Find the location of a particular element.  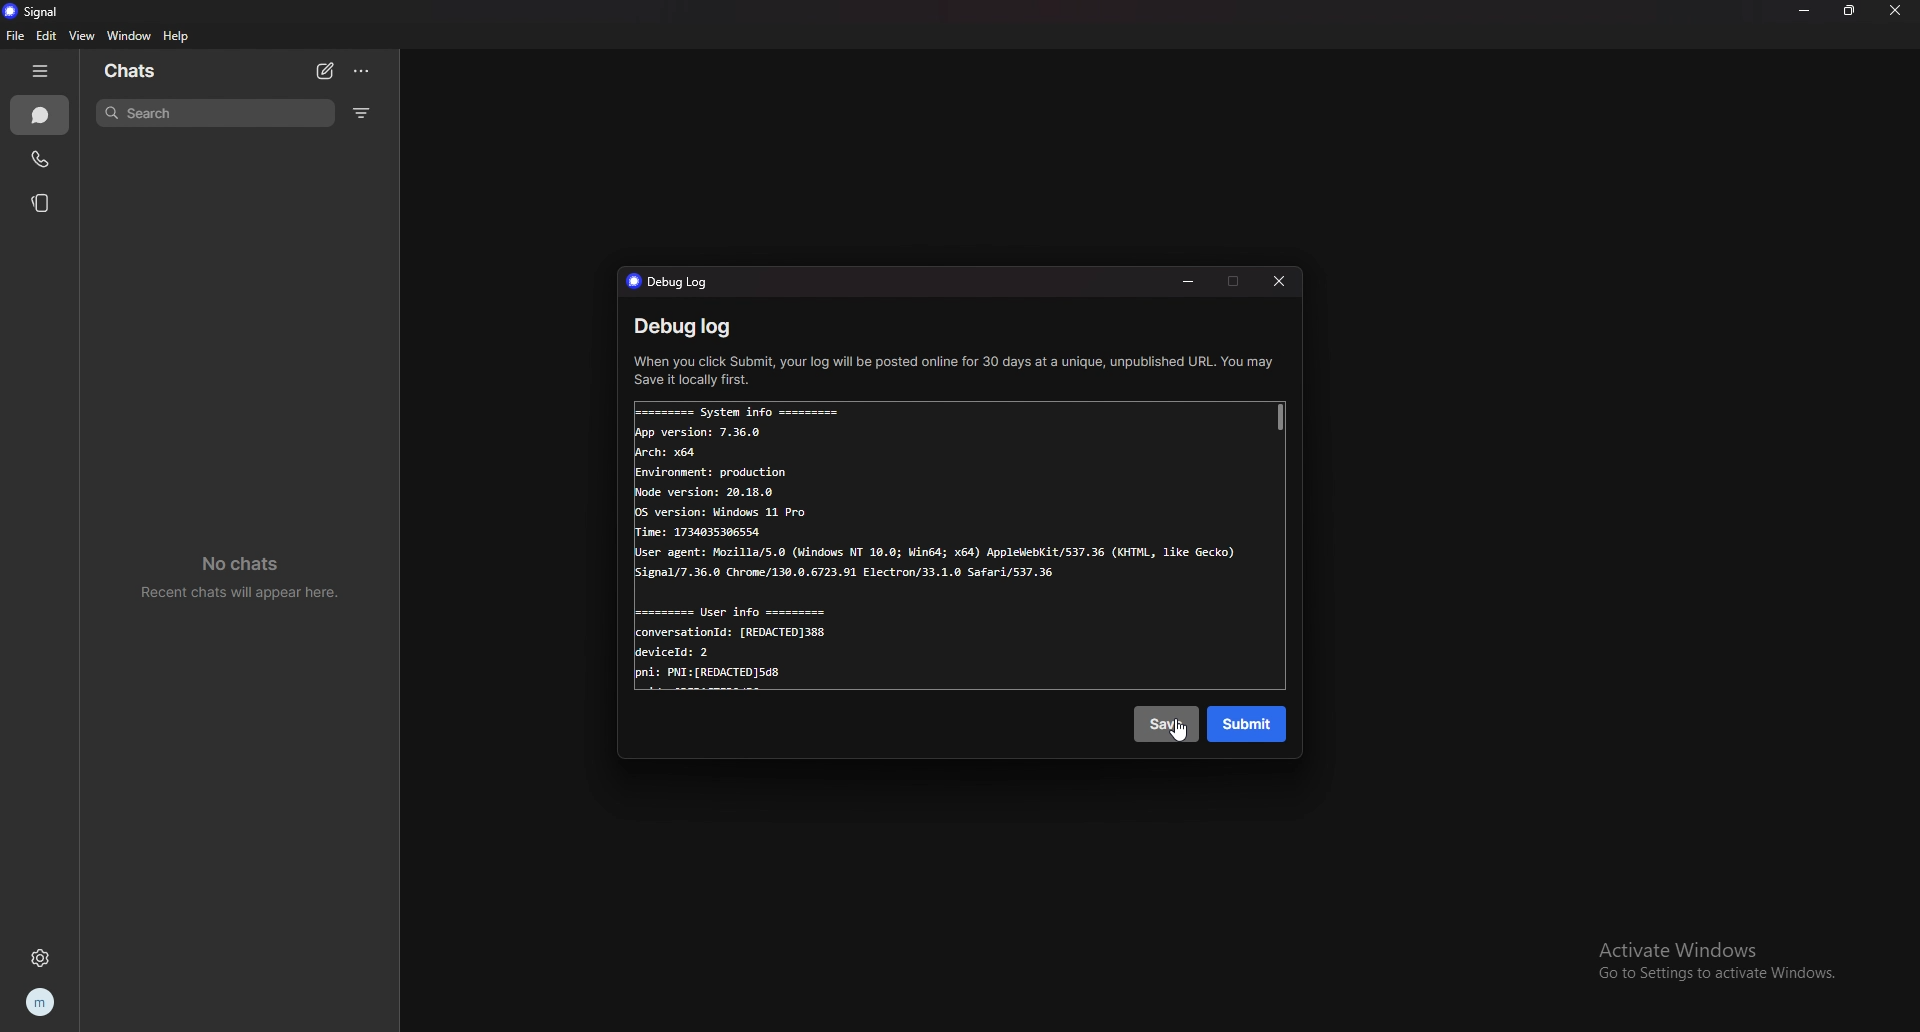

close is located at coordinates (1897, 10).